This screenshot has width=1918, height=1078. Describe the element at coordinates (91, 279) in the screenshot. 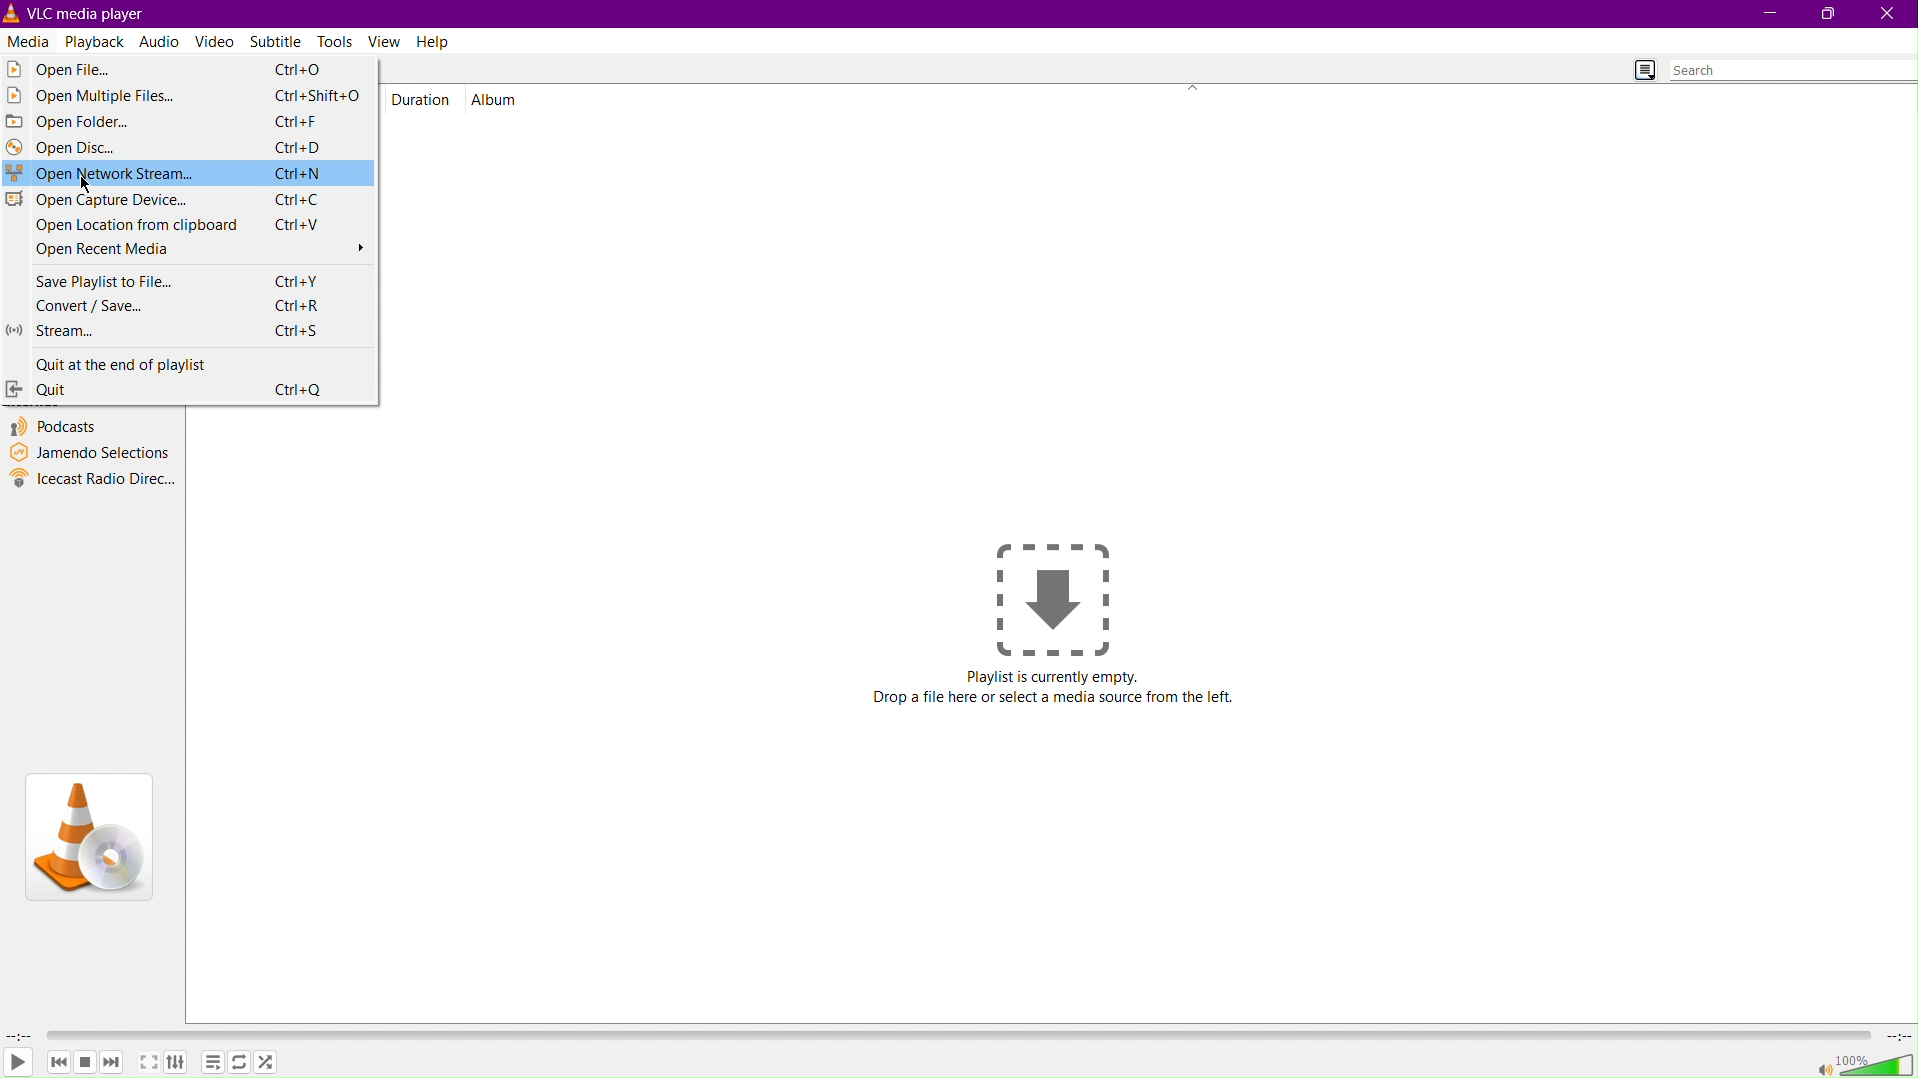

I see `Save Playlist to File` at that location.